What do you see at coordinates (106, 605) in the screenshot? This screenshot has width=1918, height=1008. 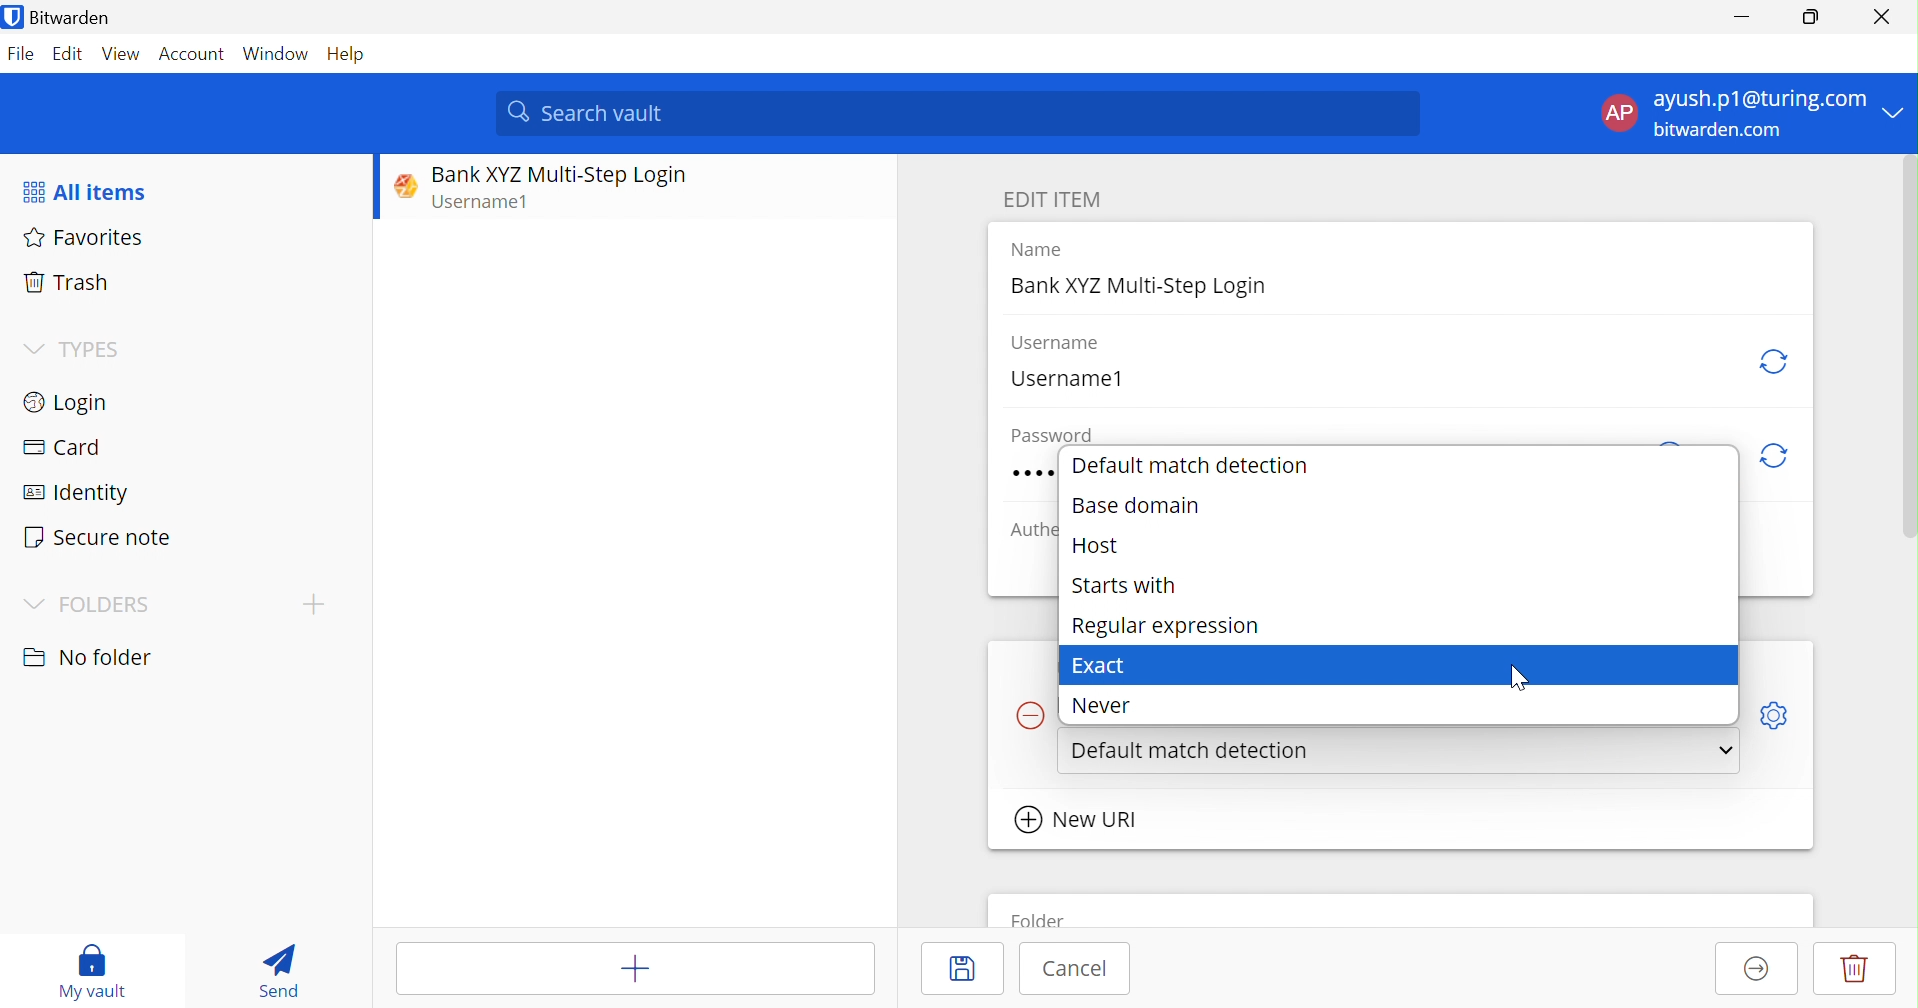 I see `FOLDERS` at bounding box center [106, 605].